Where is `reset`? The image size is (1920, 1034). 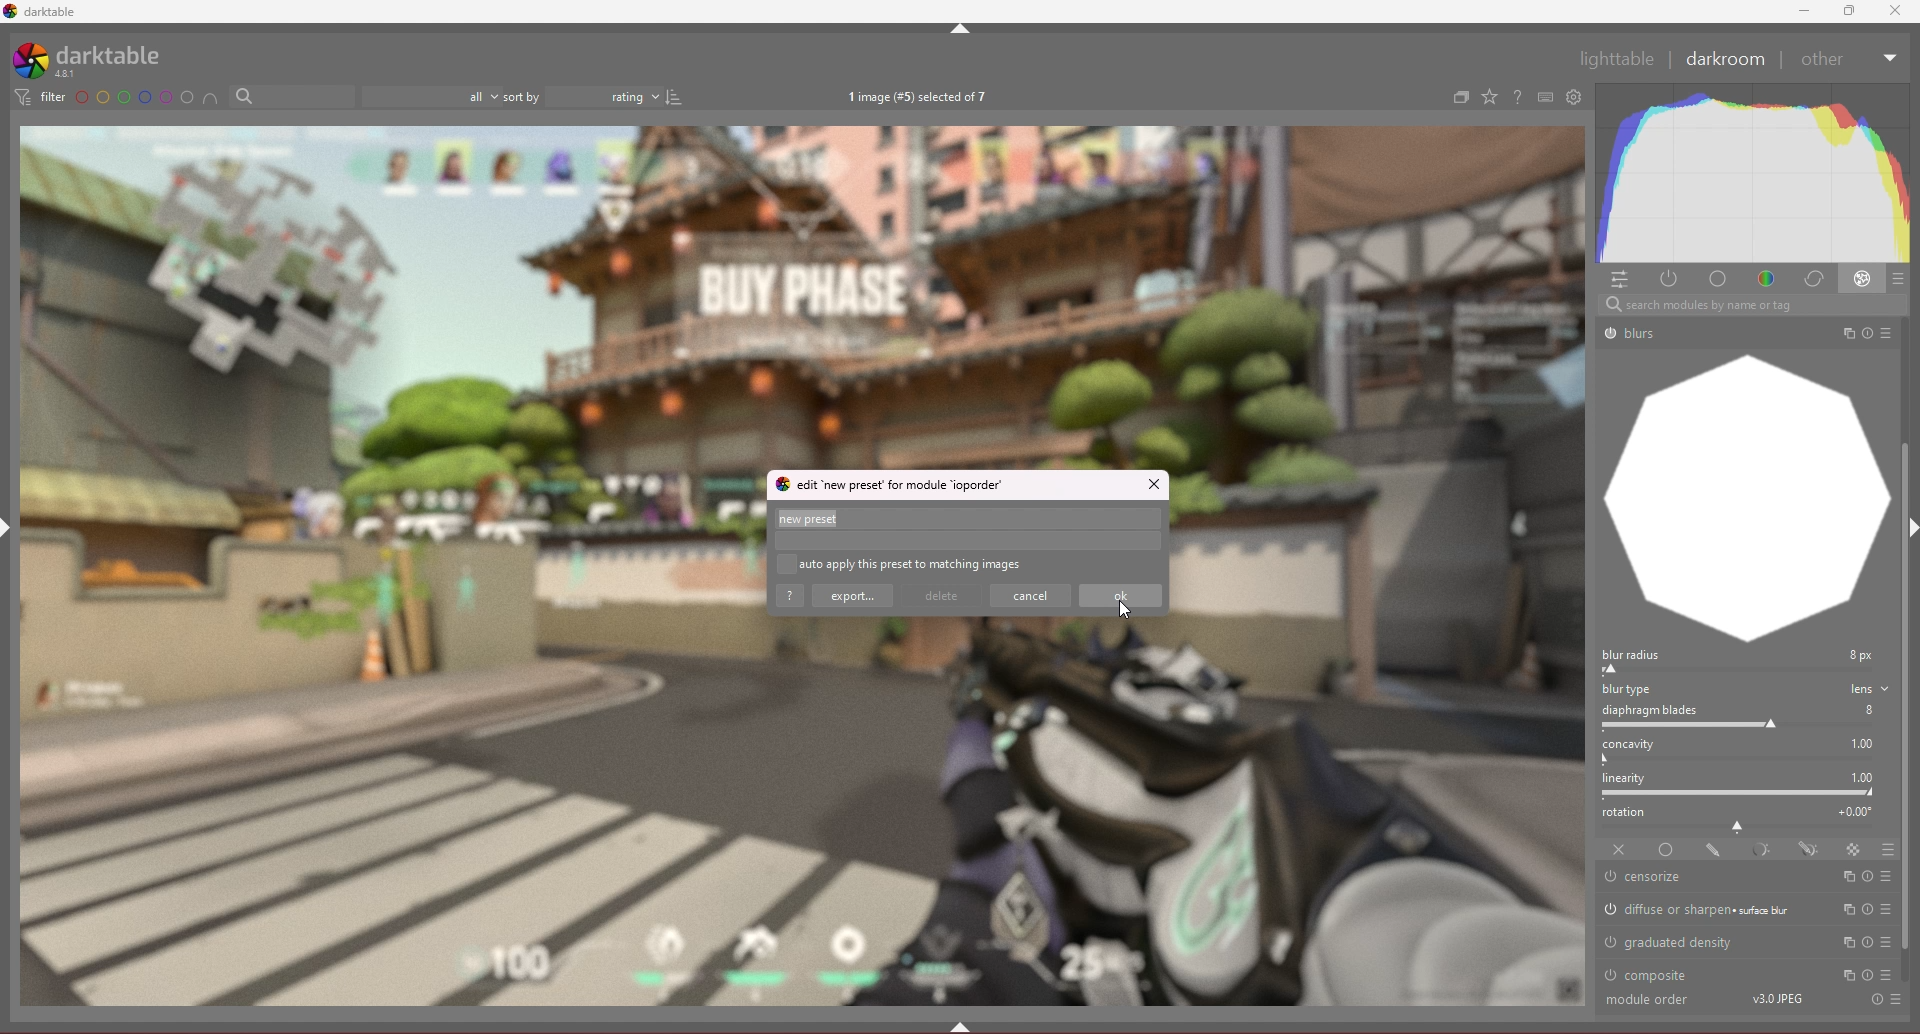
reset is located at coordinates (1866, 909).